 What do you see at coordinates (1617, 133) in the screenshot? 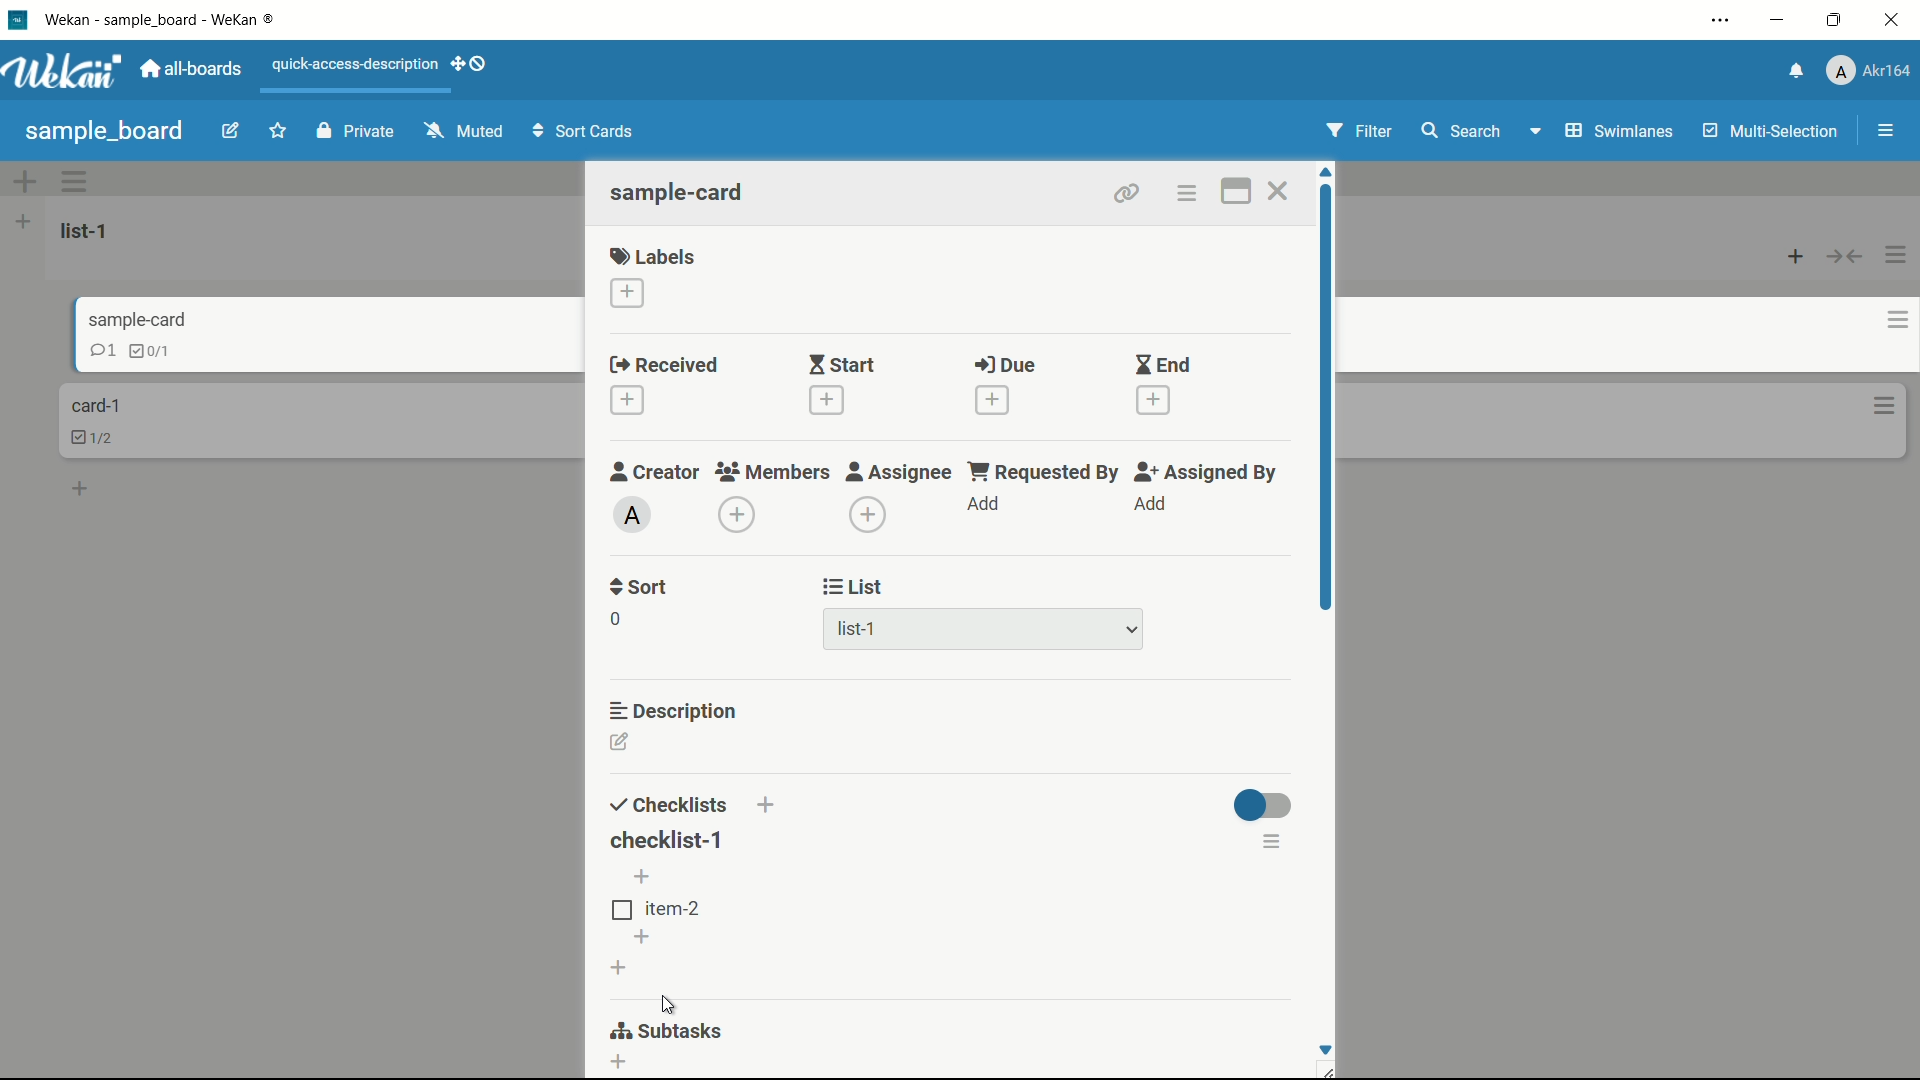
I see `swimlanes` at bounding box center [1617, 133].